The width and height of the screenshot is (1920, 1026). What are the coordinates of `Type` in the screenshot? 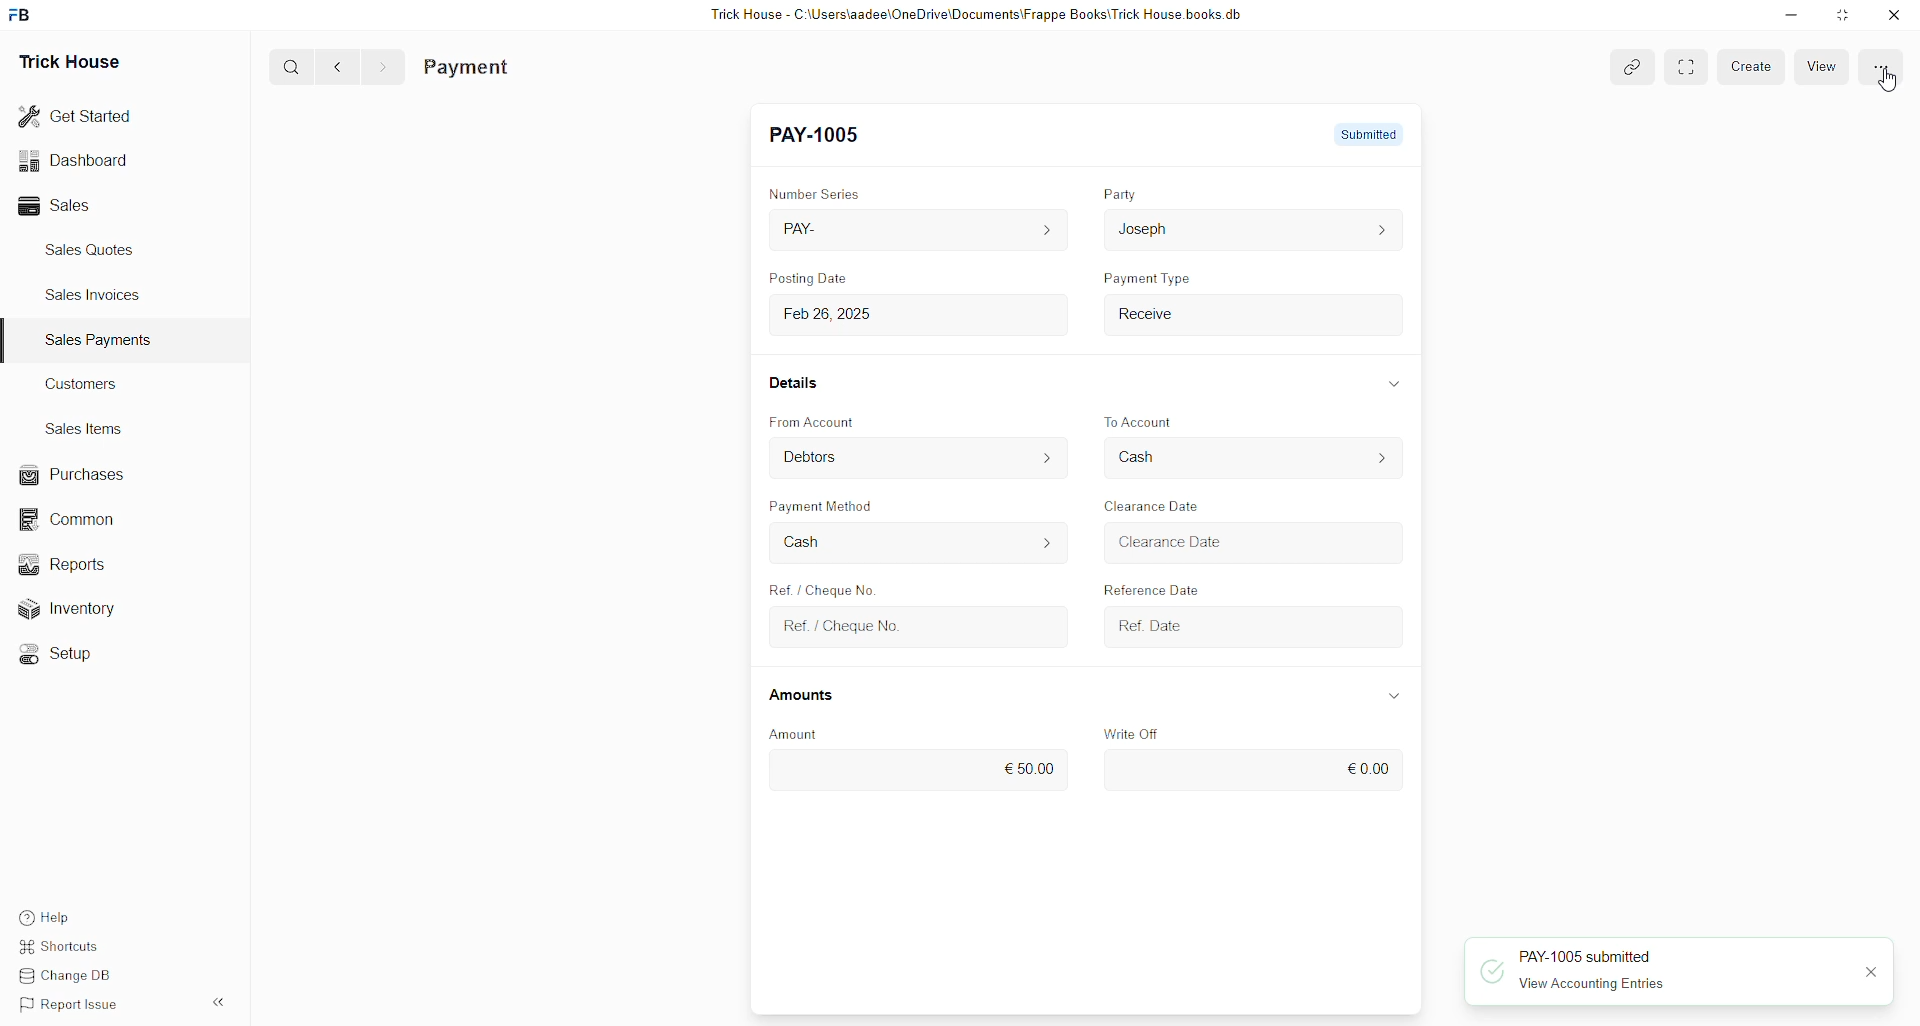 It's located at (860, 921).